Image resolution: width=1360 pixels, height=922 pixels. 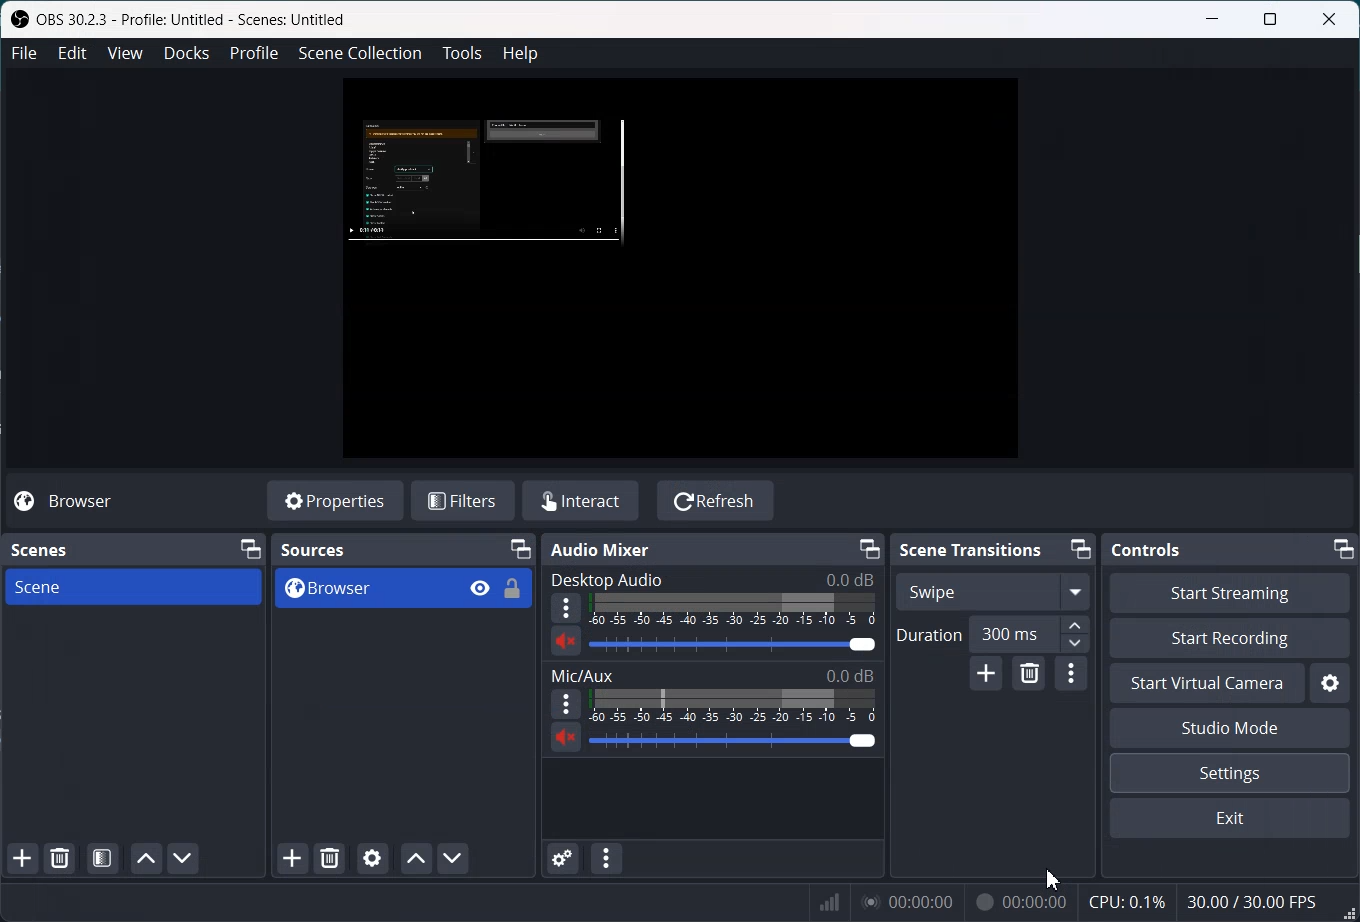 What do you see at coordinates (1071, 677) in the screenshot?
I see `Transition Properties` at bounding box center [1071, 677].